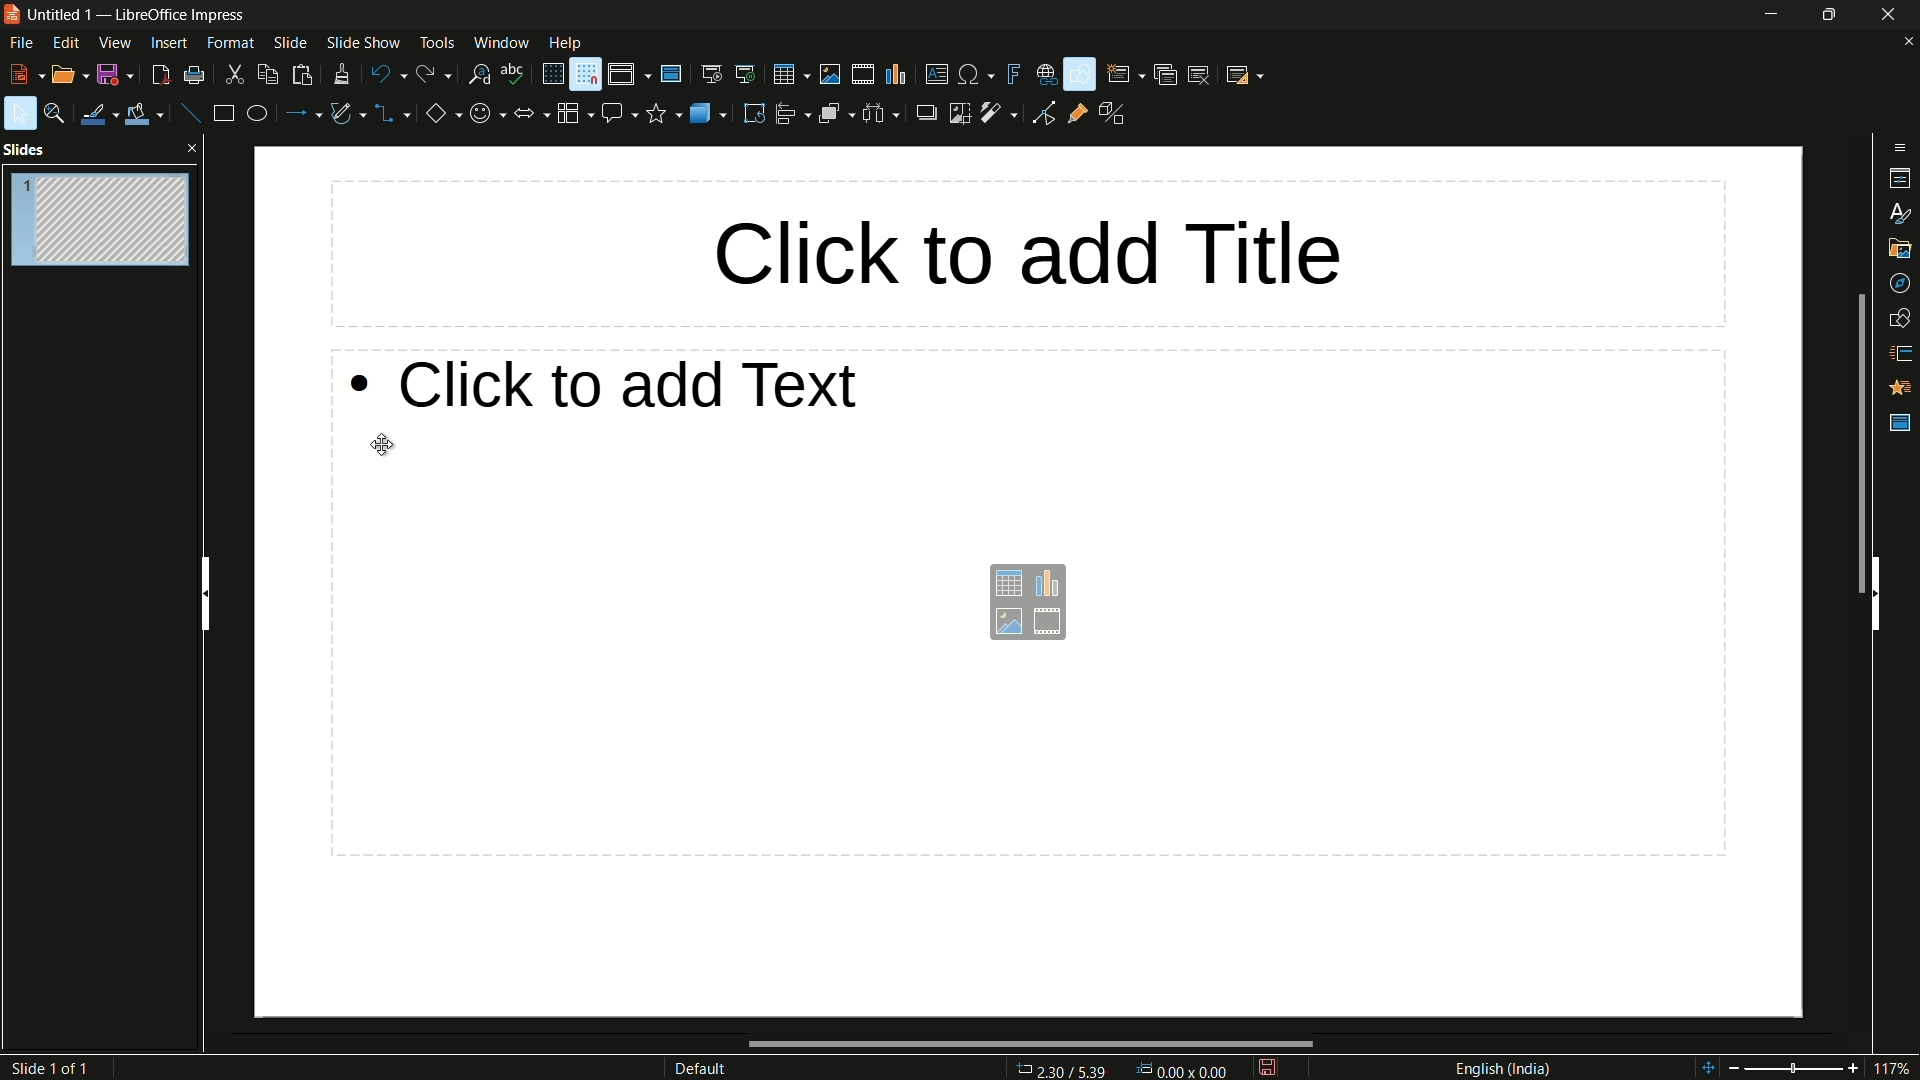  What do you see at coordinates (191, 149) in the screenshot?
I see `close pane` at bounding box center [191, 149].